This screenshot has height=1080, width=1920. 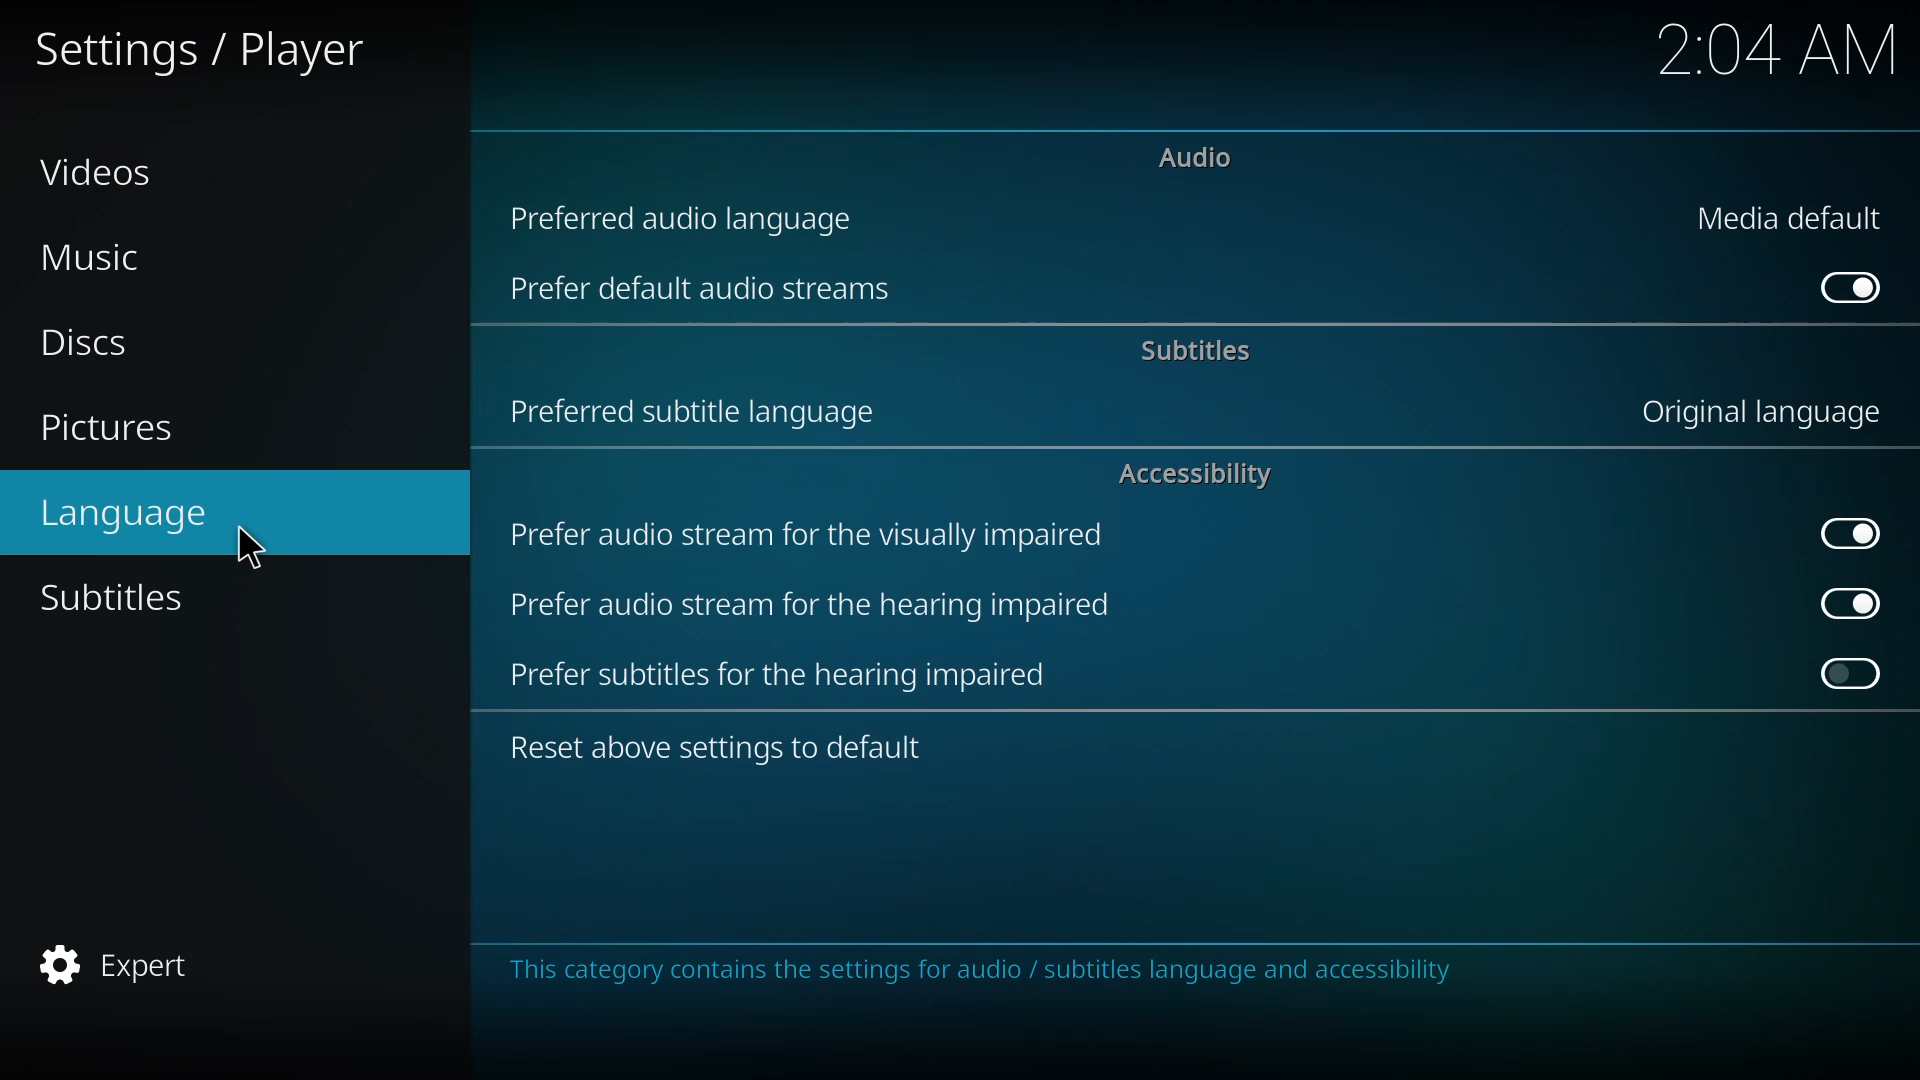 What do you see at coordinates (697, 407) in the screenshot?
I see `preferred subtitle language` at bounding box center [697, 407].